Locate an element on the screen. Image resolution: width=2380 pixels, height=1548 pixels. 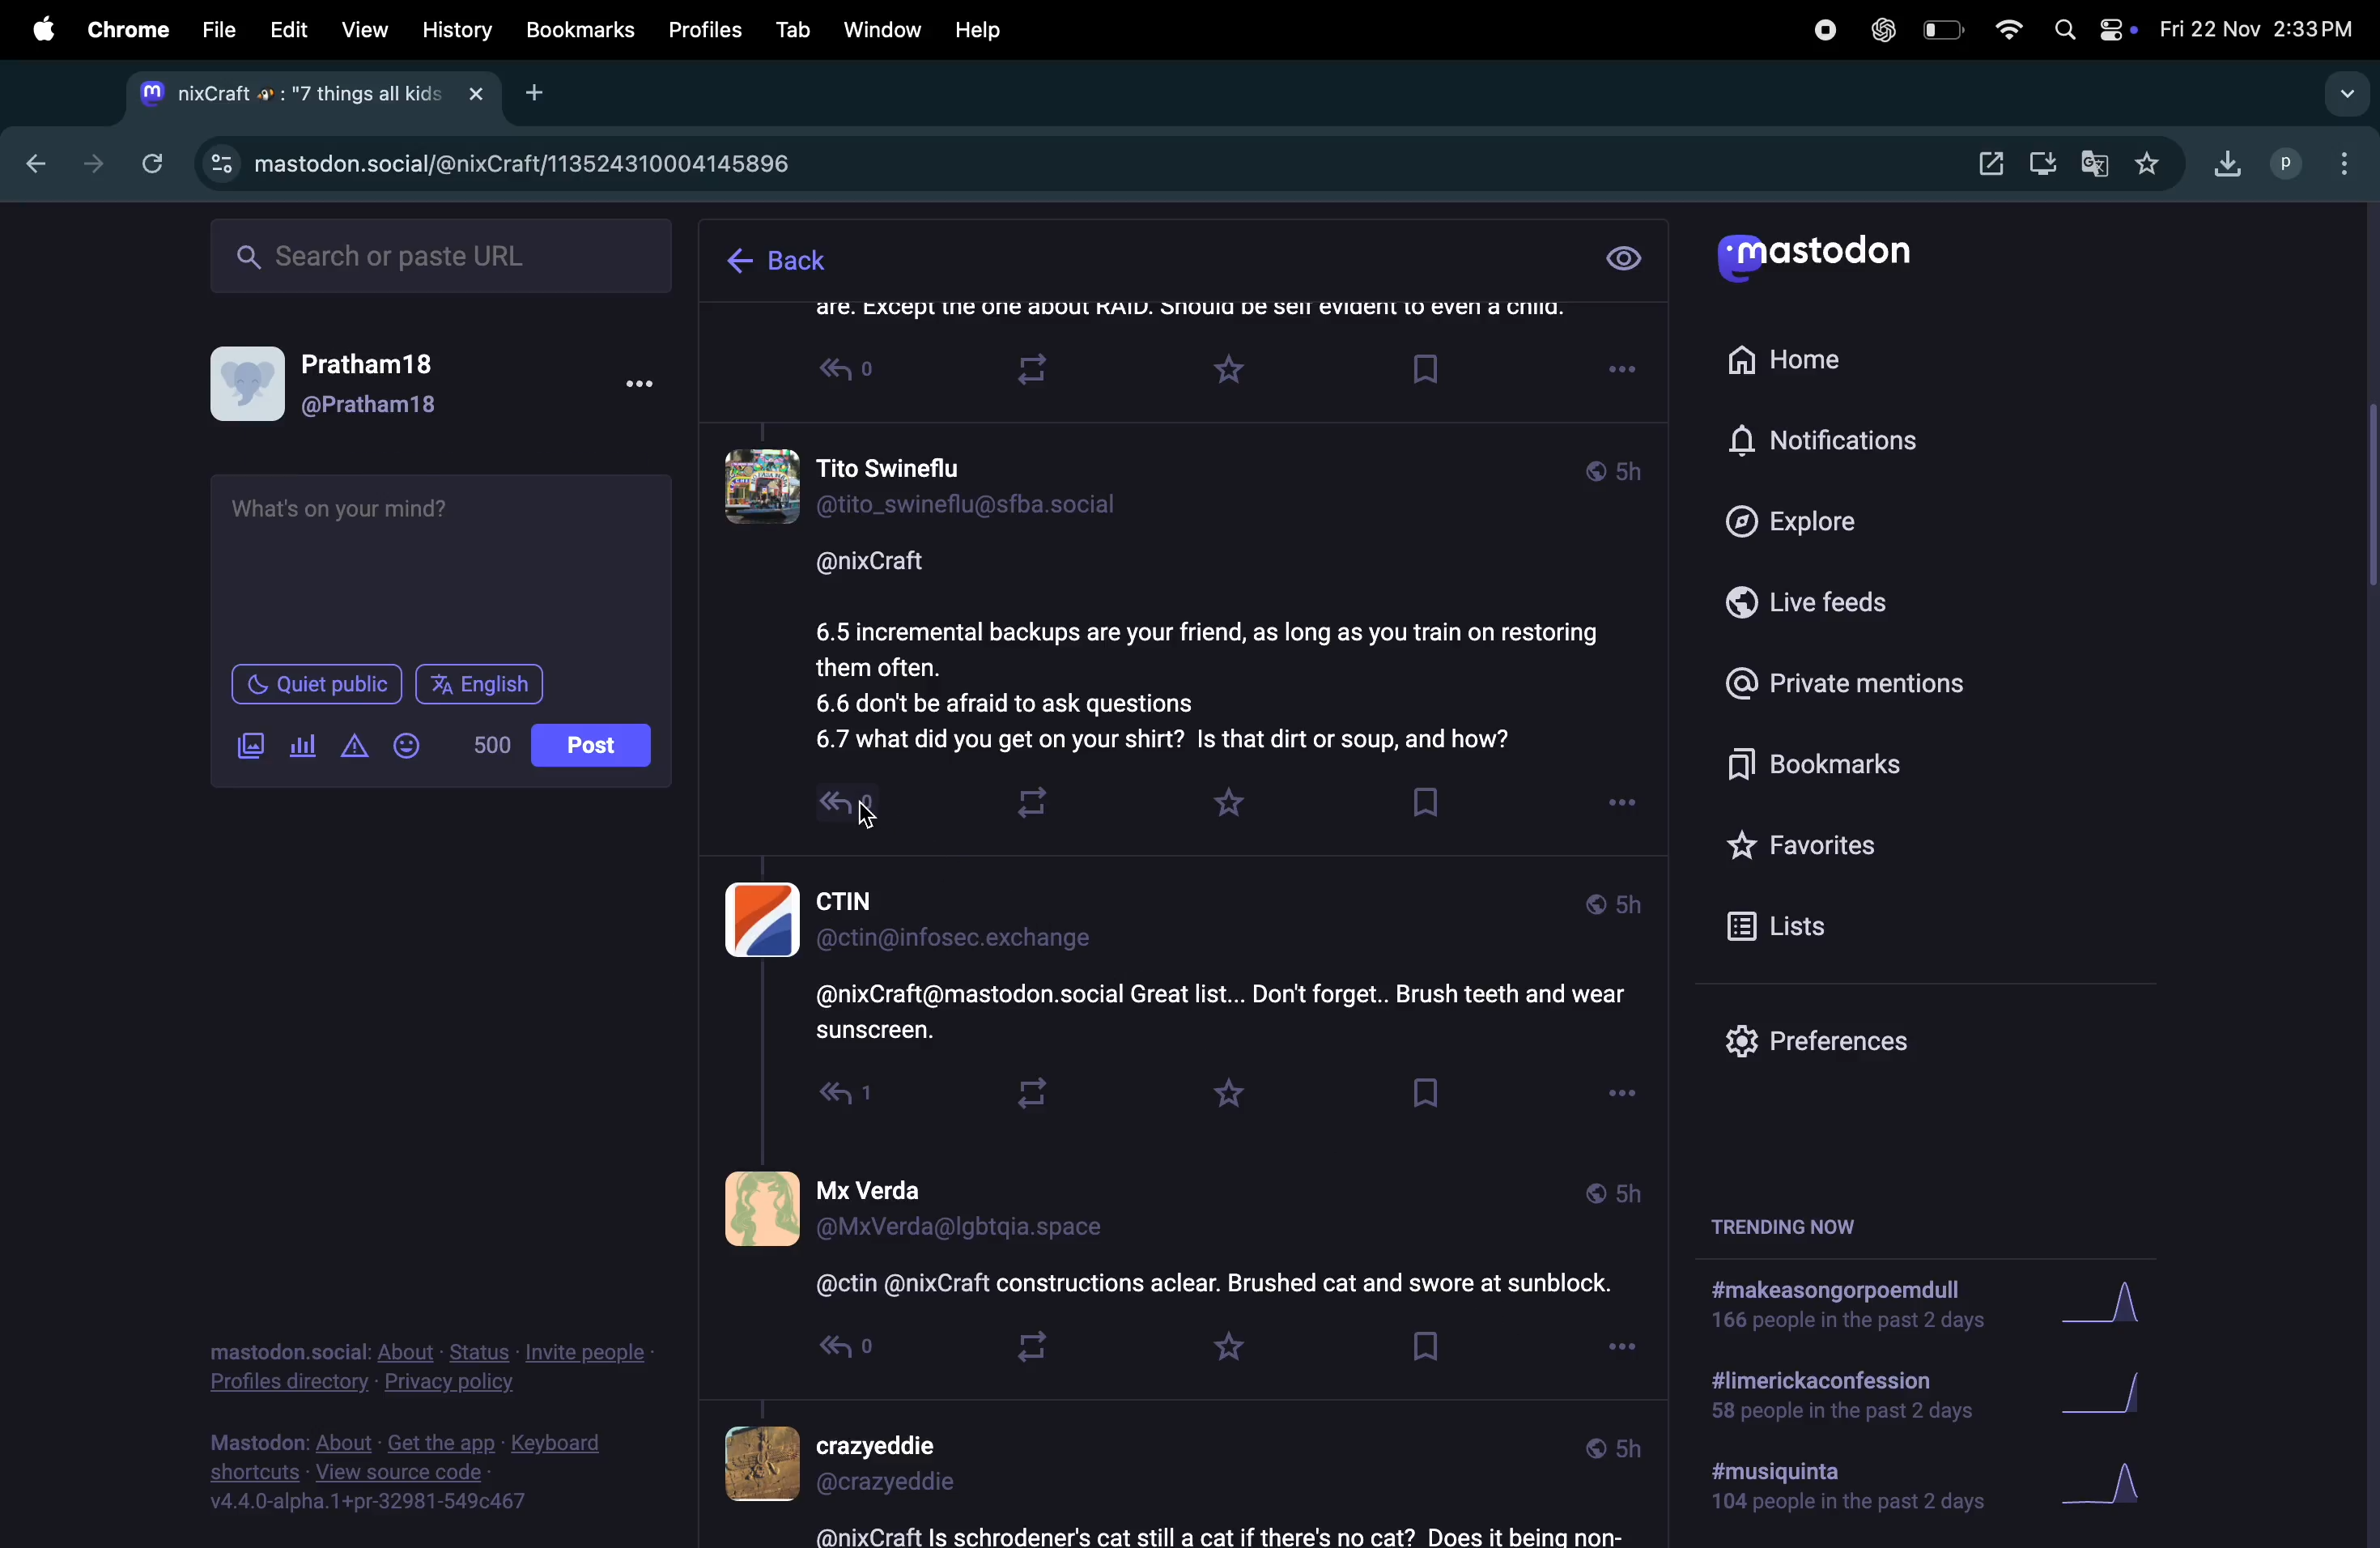
forward is located at coordinates (91, 161).